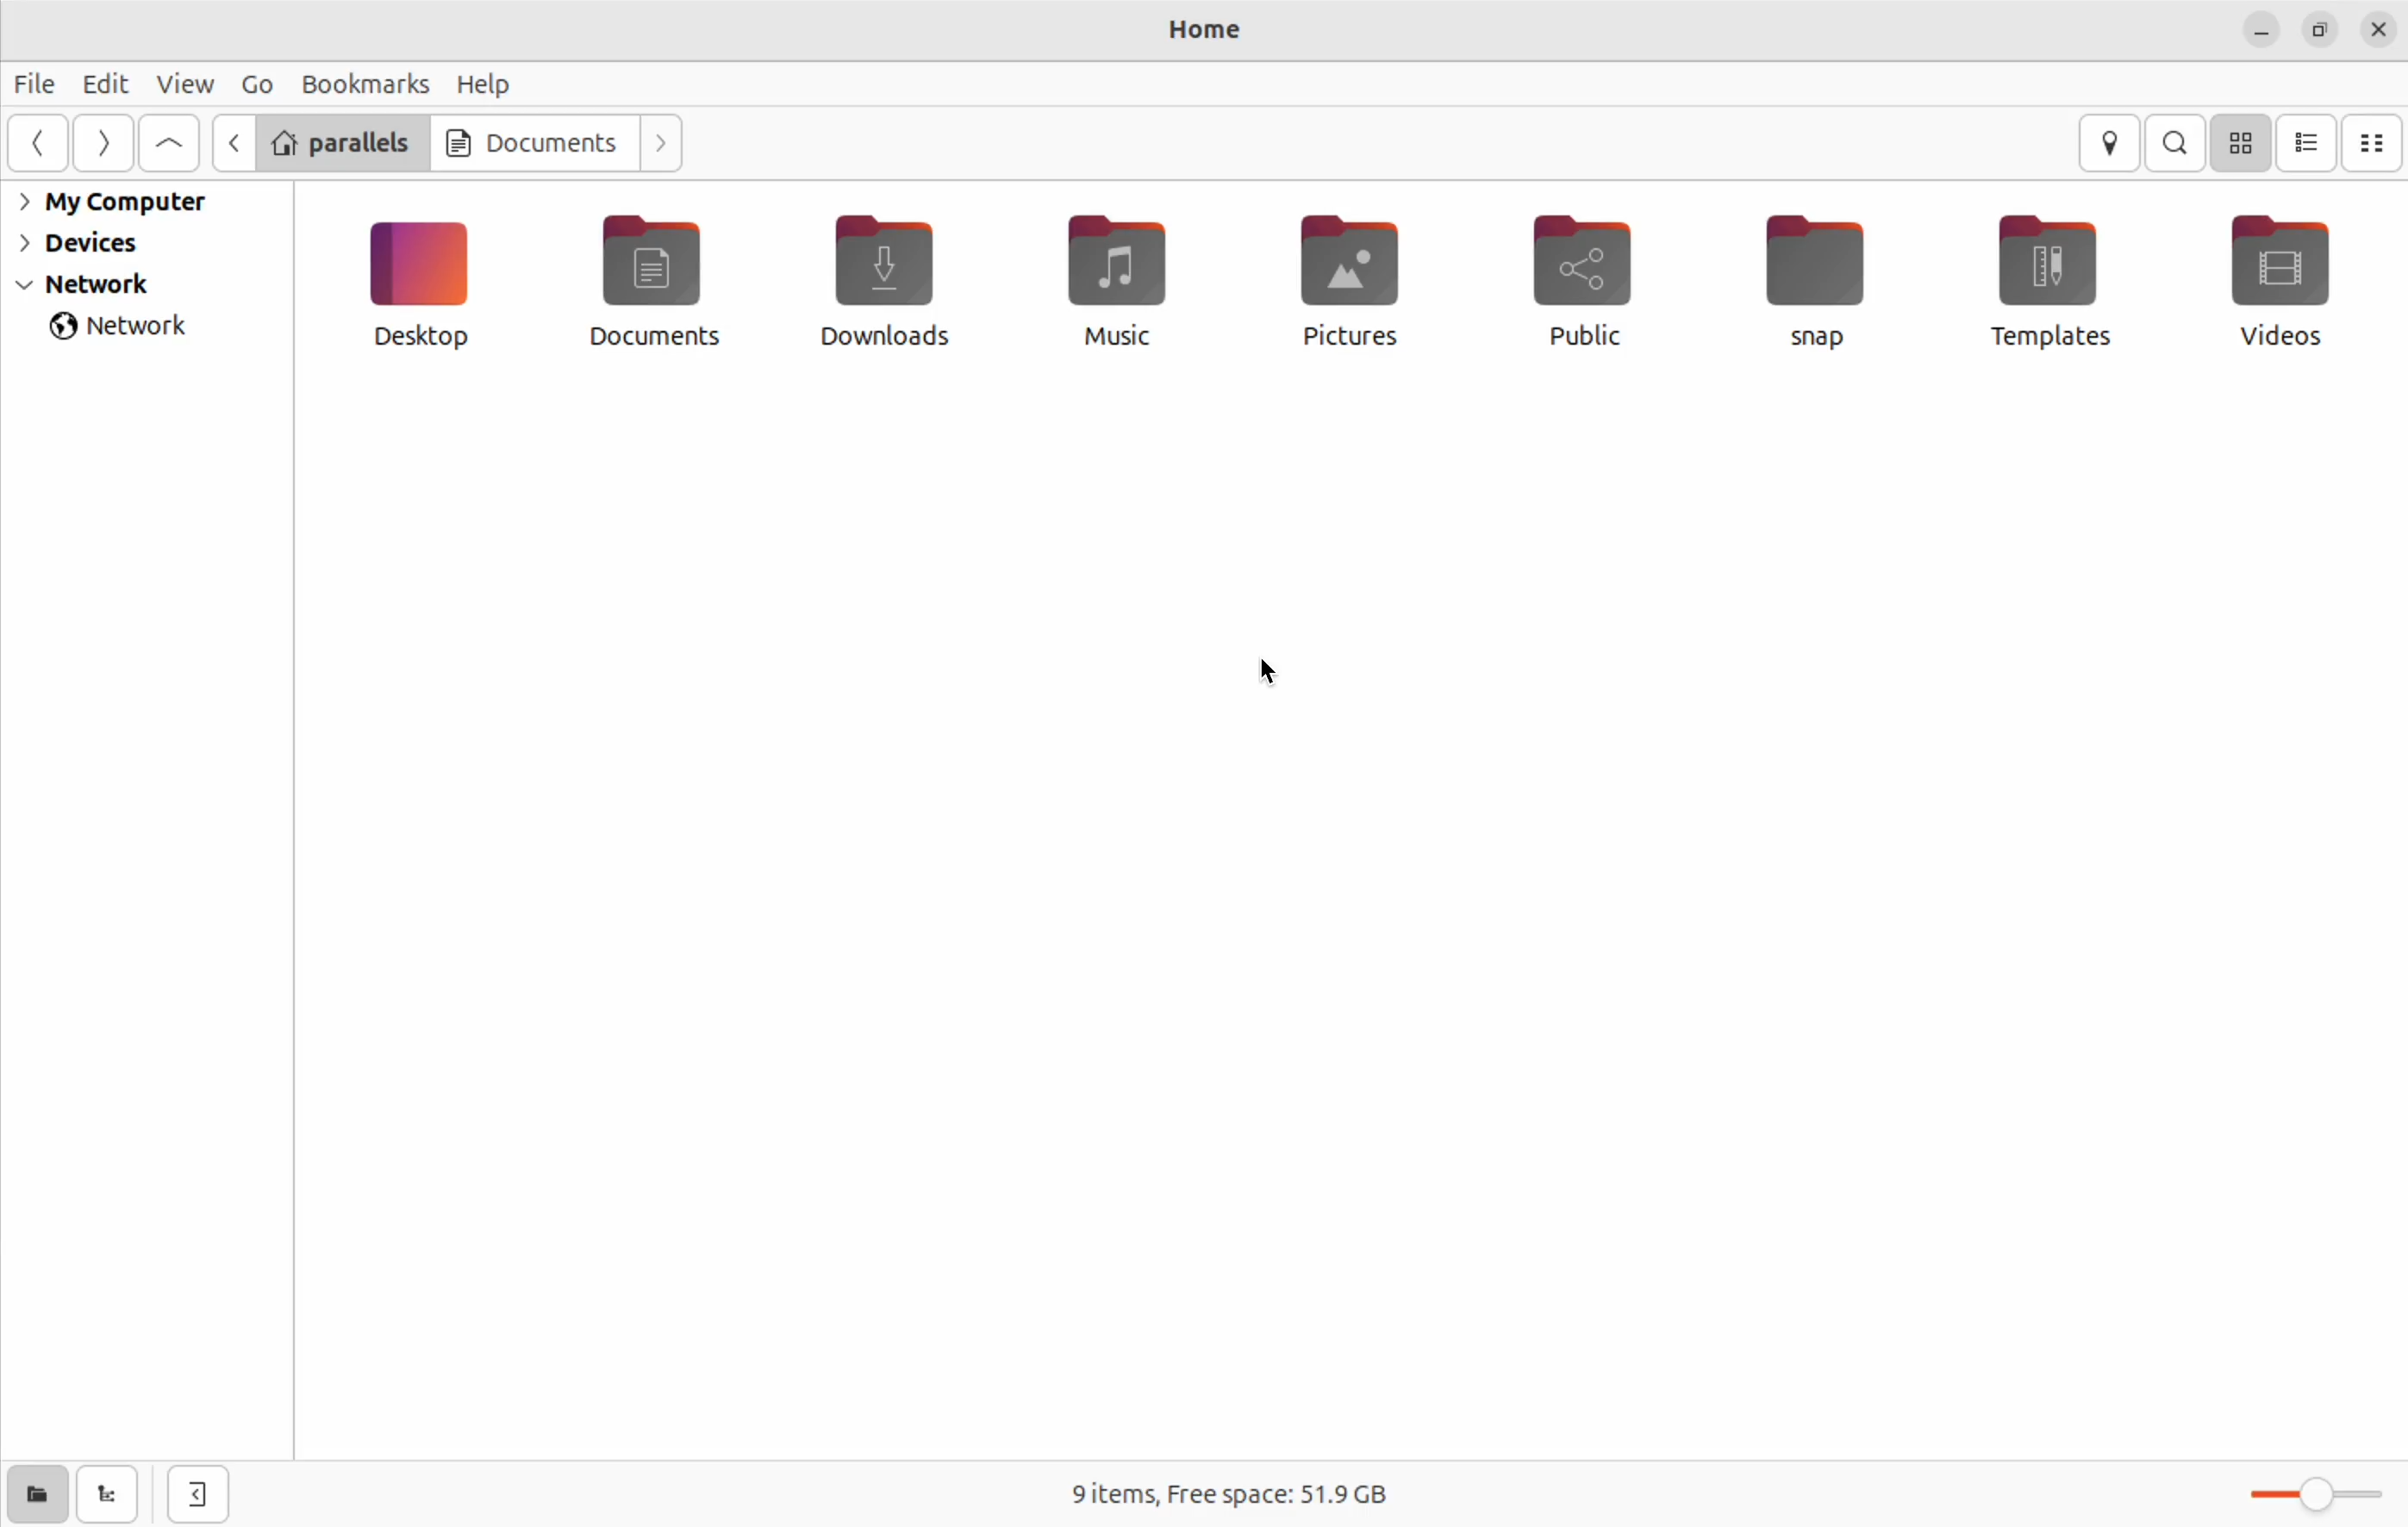 The height and width of the screenshot is (1527, 2408). Describe the element at coordinates (2052, 282) in the screenshot. I see `Templates` at that location.